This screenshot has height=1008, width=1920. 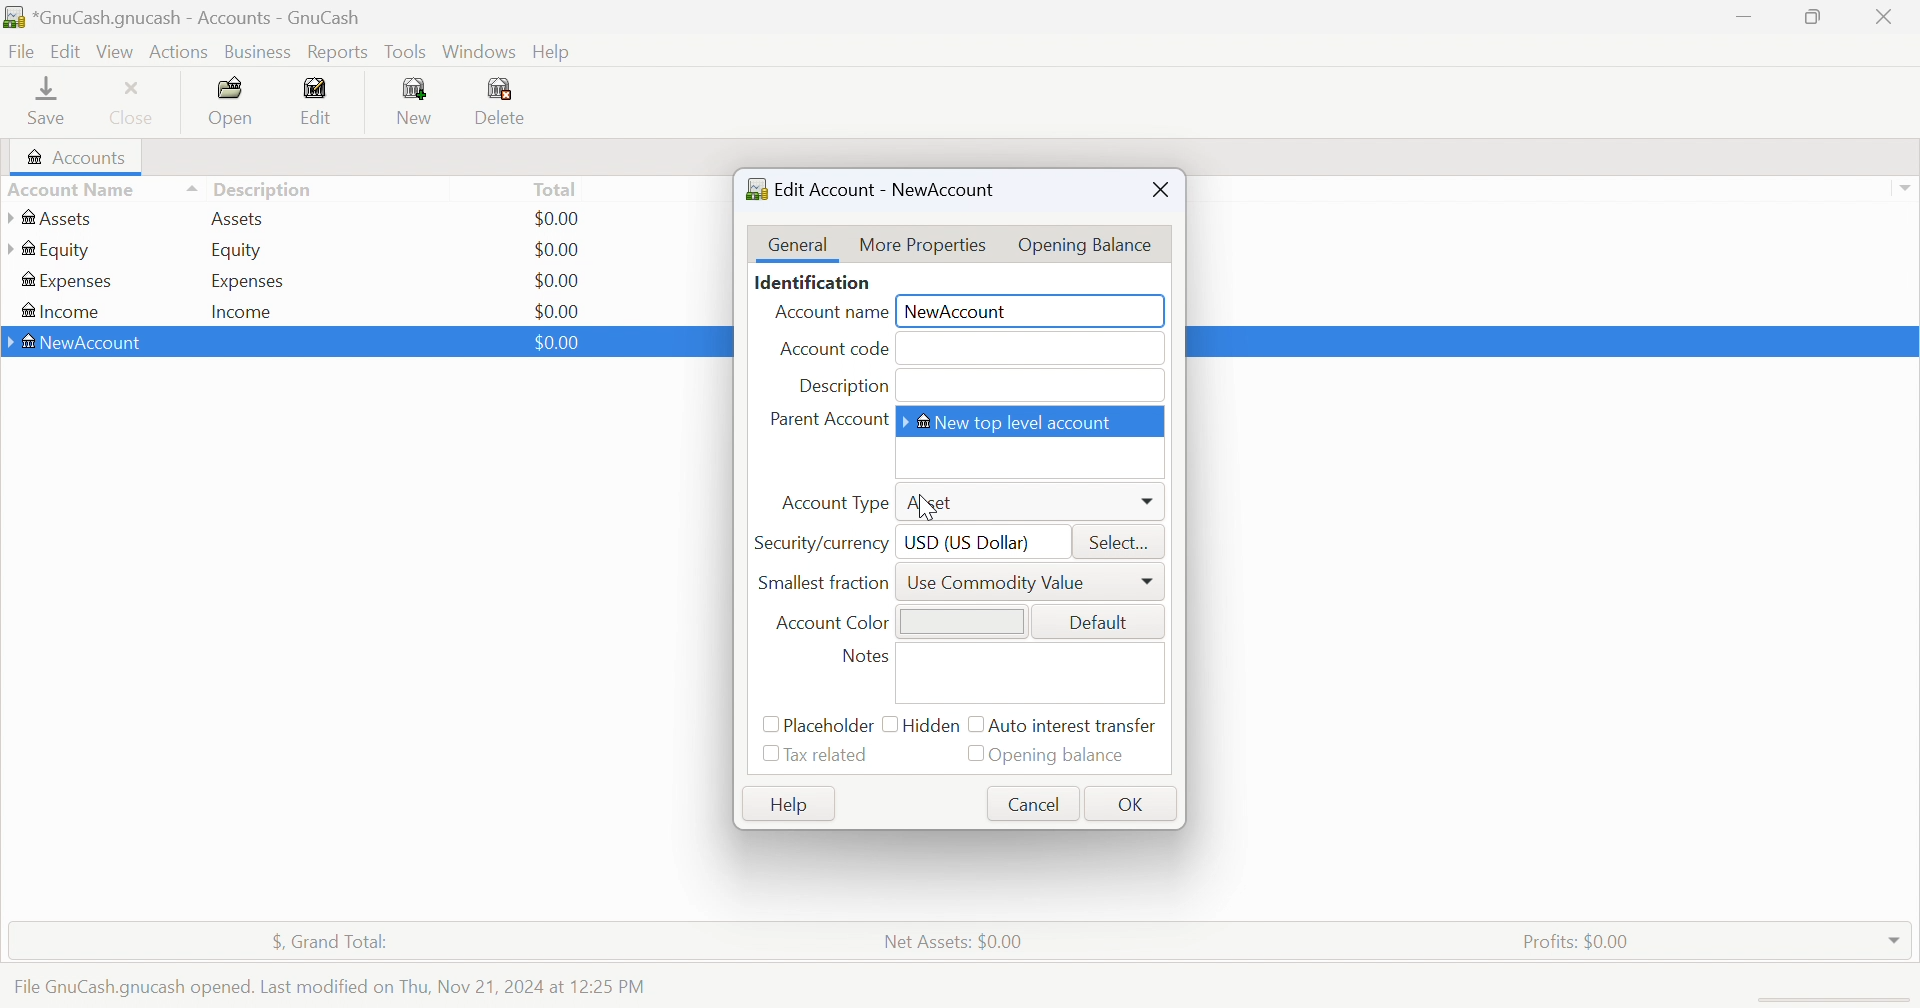 I want to click on Drop Down, so click(x=1151, y=503).